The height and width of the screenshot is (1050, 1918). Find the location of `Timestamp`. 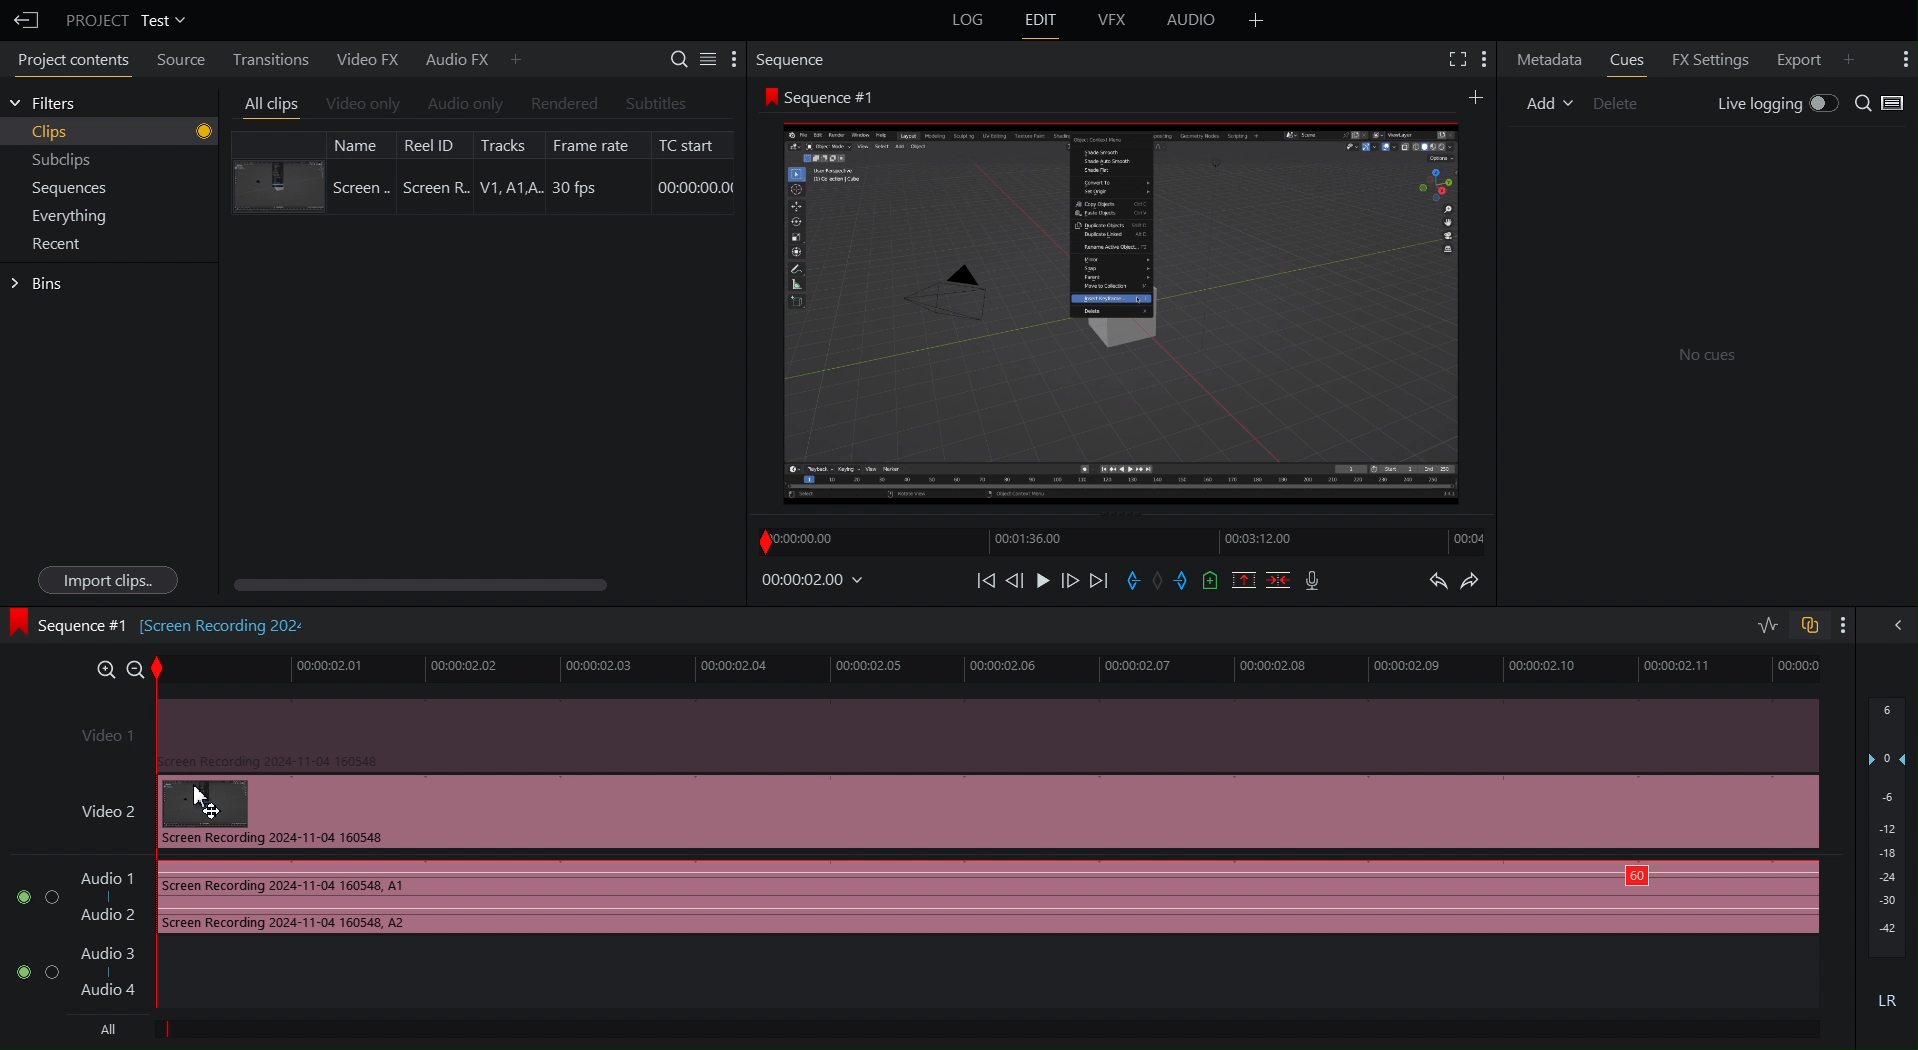

Timestamp is located at coordinates (811, 583).